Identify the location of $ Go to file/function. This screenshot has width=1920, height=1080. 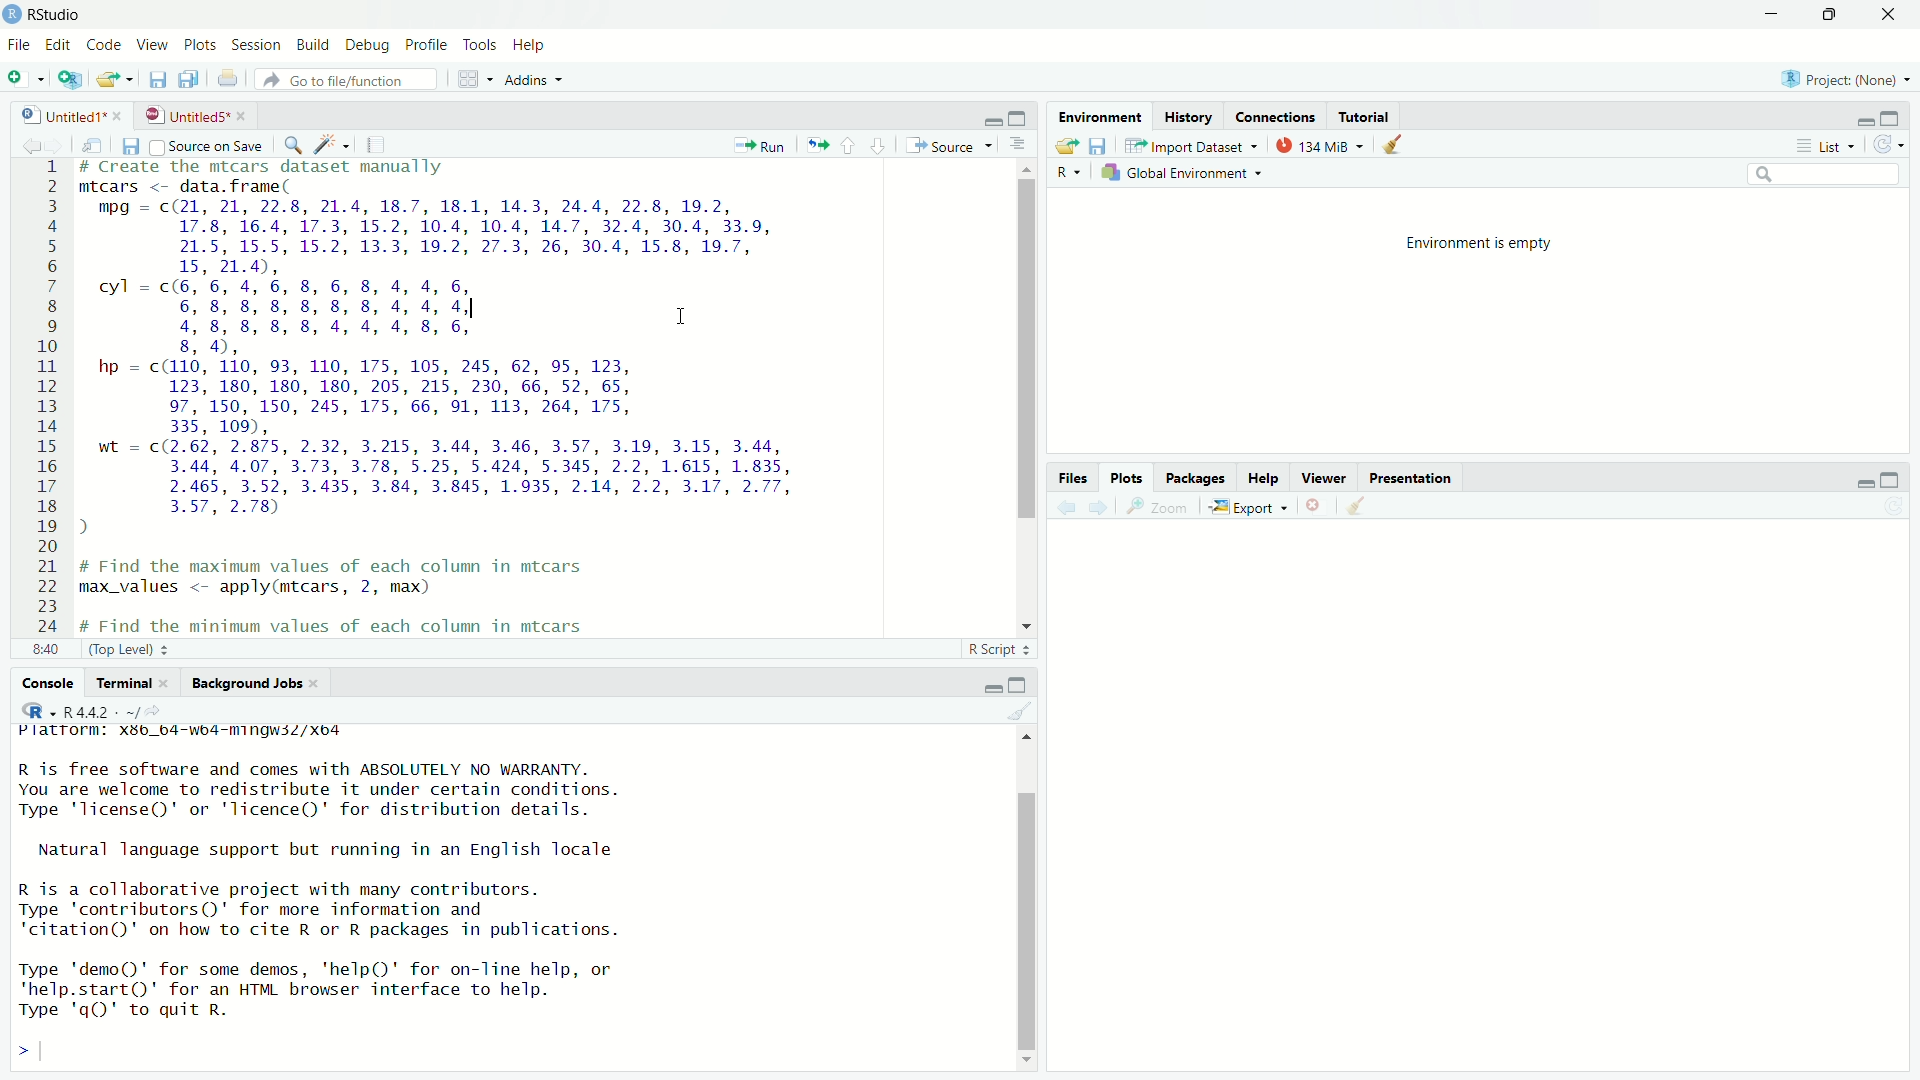
(339, 80).